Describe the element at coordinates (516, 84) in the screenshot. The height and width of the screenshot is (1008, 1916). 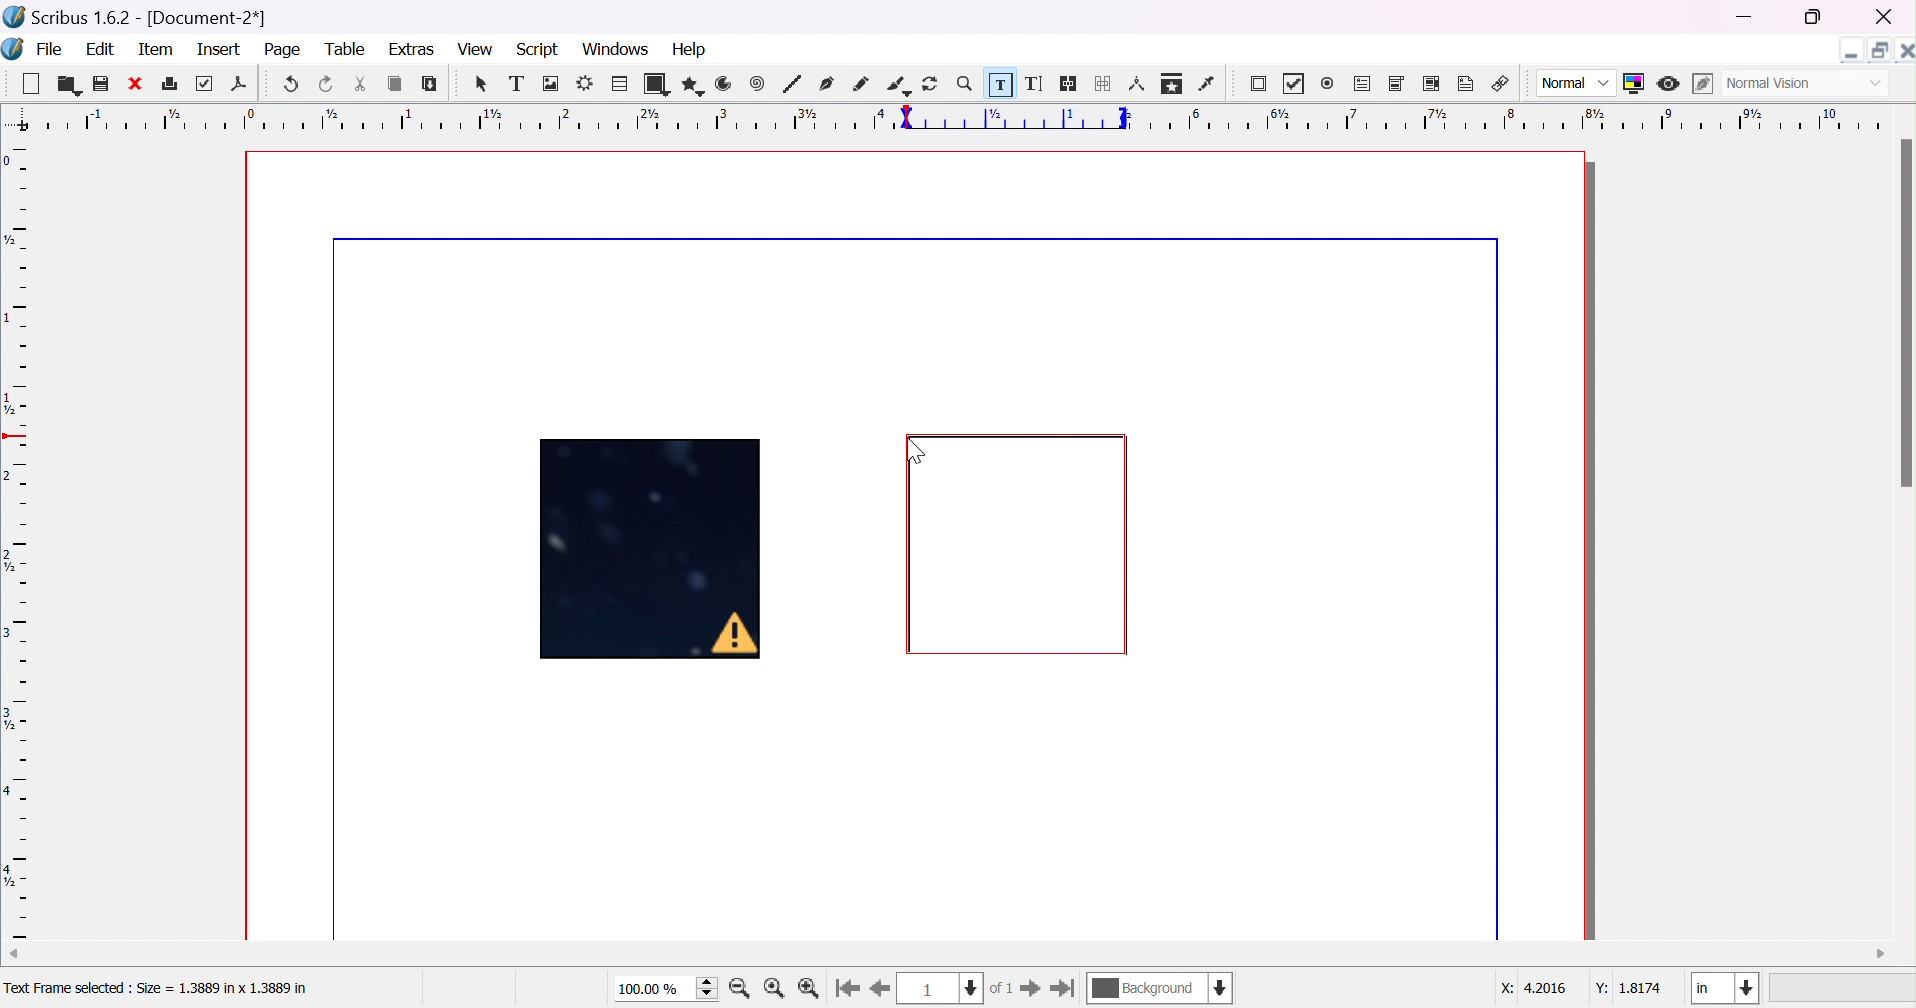
I see `text frame` at that location.